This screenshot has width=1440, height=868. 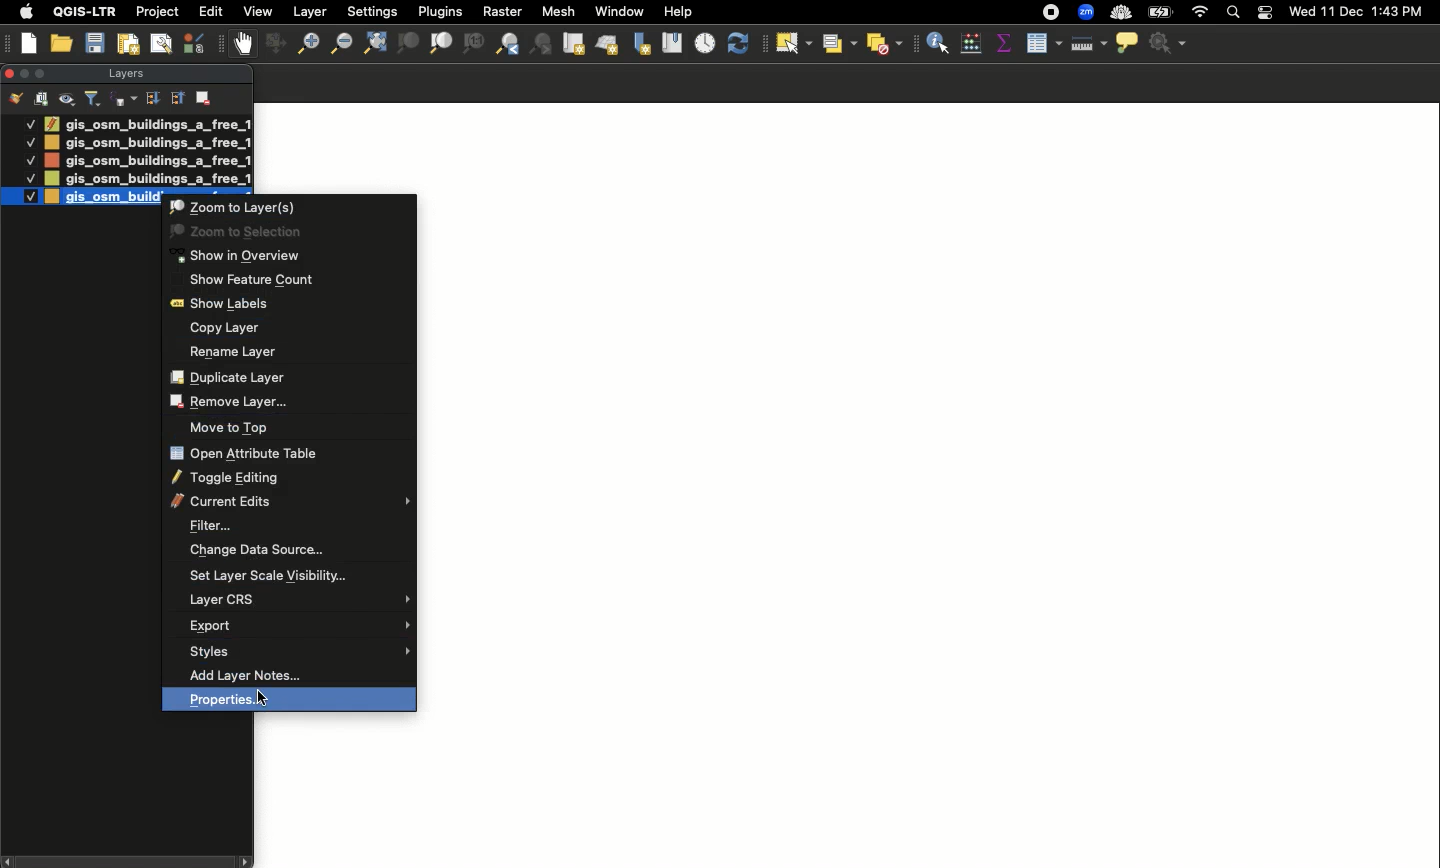 I want to click on Checked, so click(x=29, y=123).